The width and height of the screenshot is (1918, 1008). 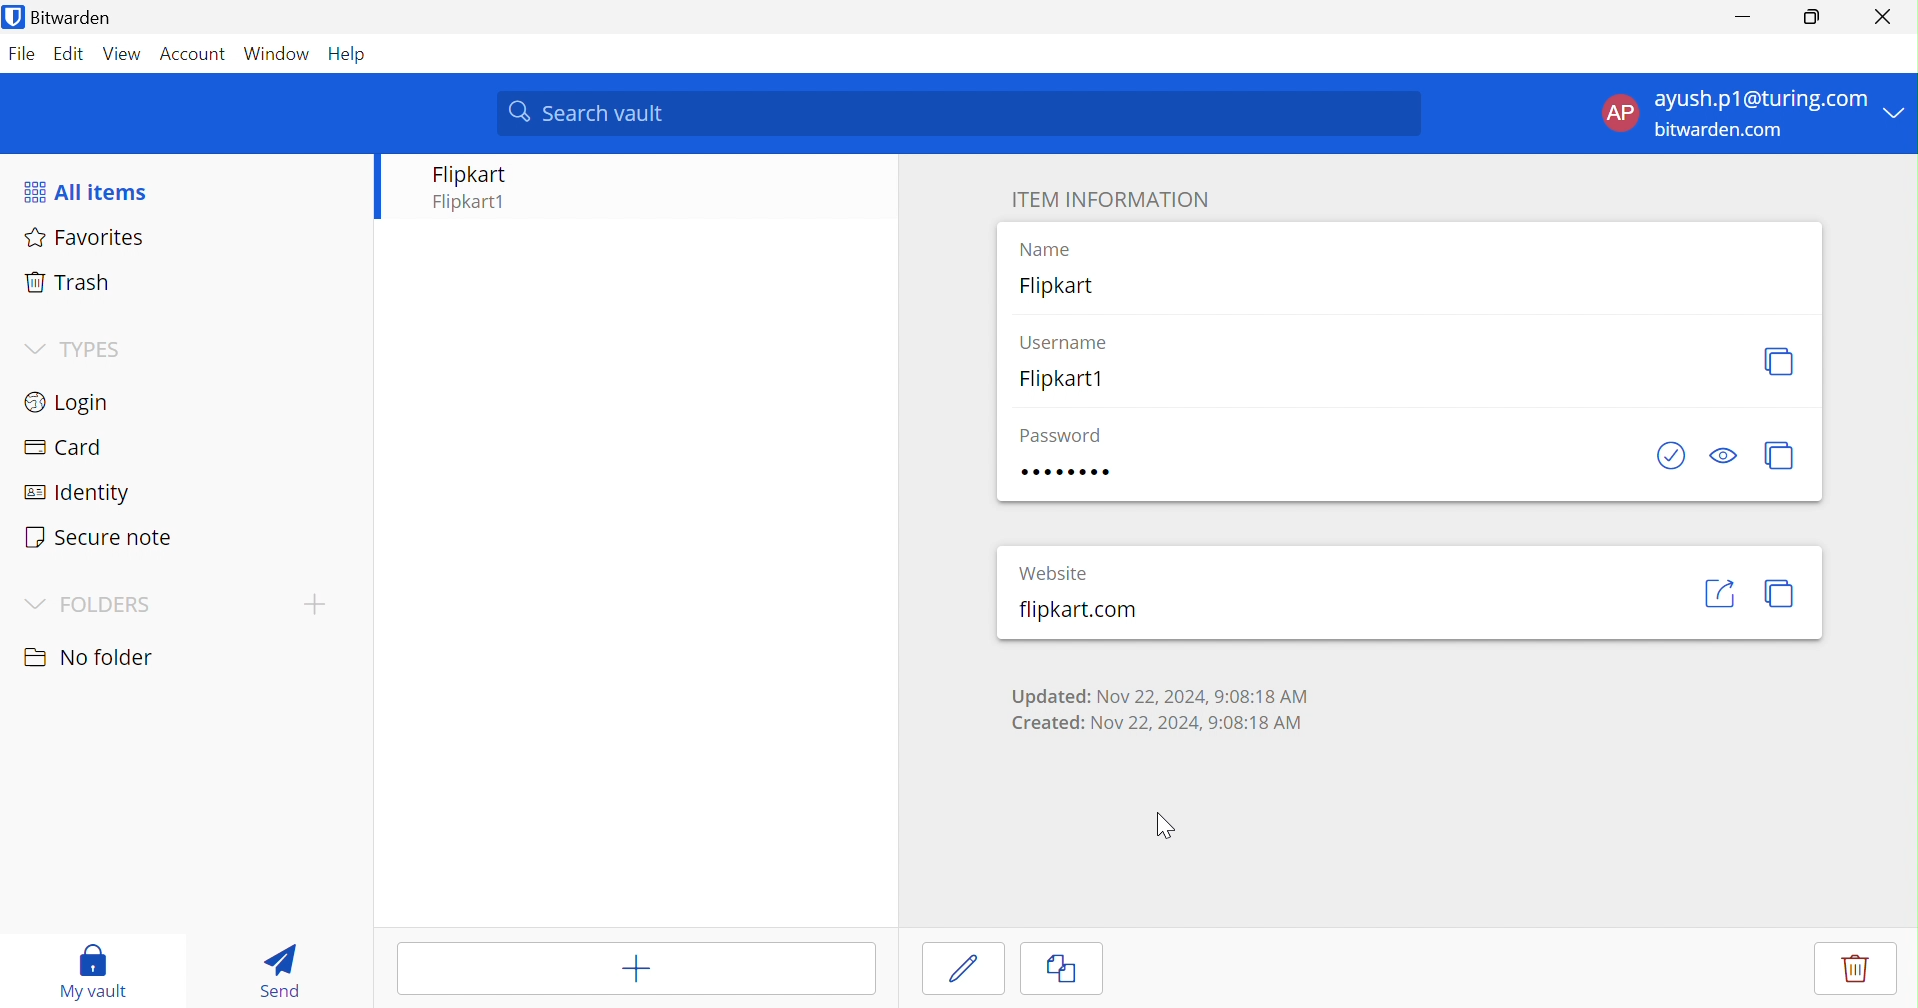 I want to click on Drop Down, so click(x=1898, y=111).